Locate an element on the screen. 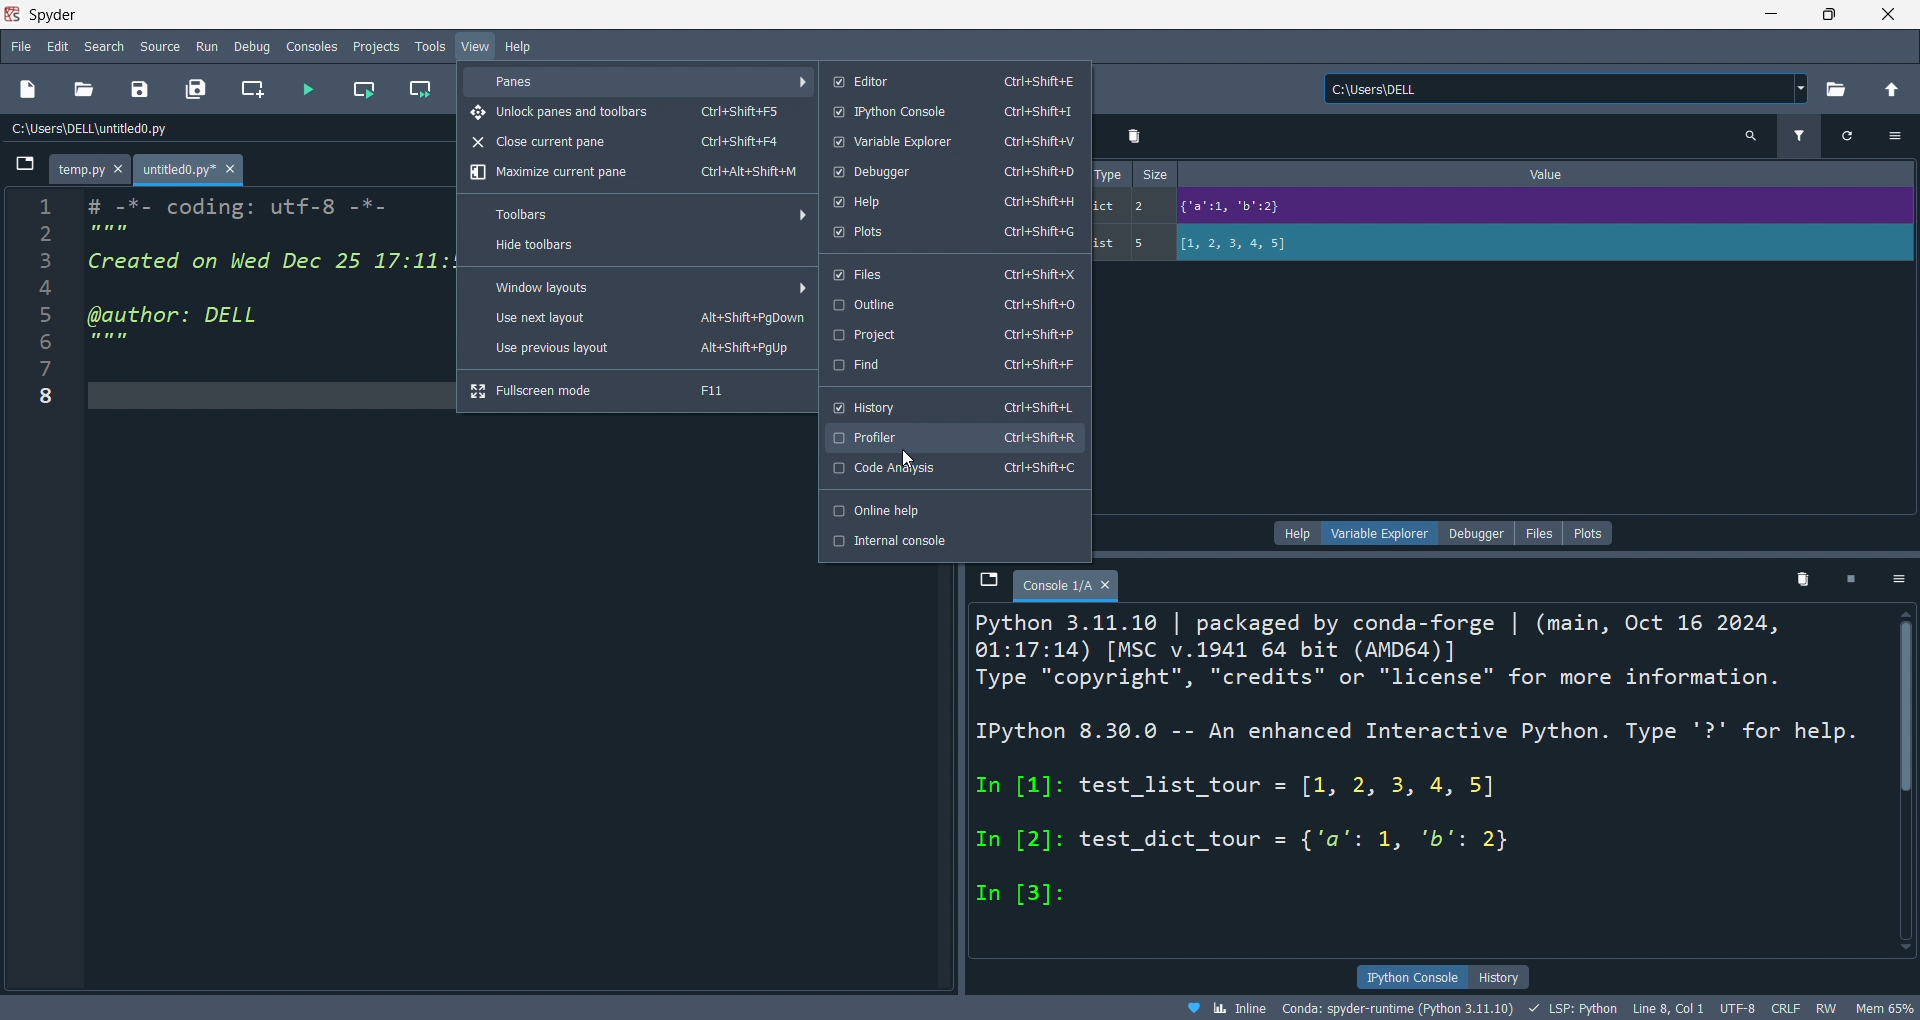  python console is located at coordinates (957, 113).